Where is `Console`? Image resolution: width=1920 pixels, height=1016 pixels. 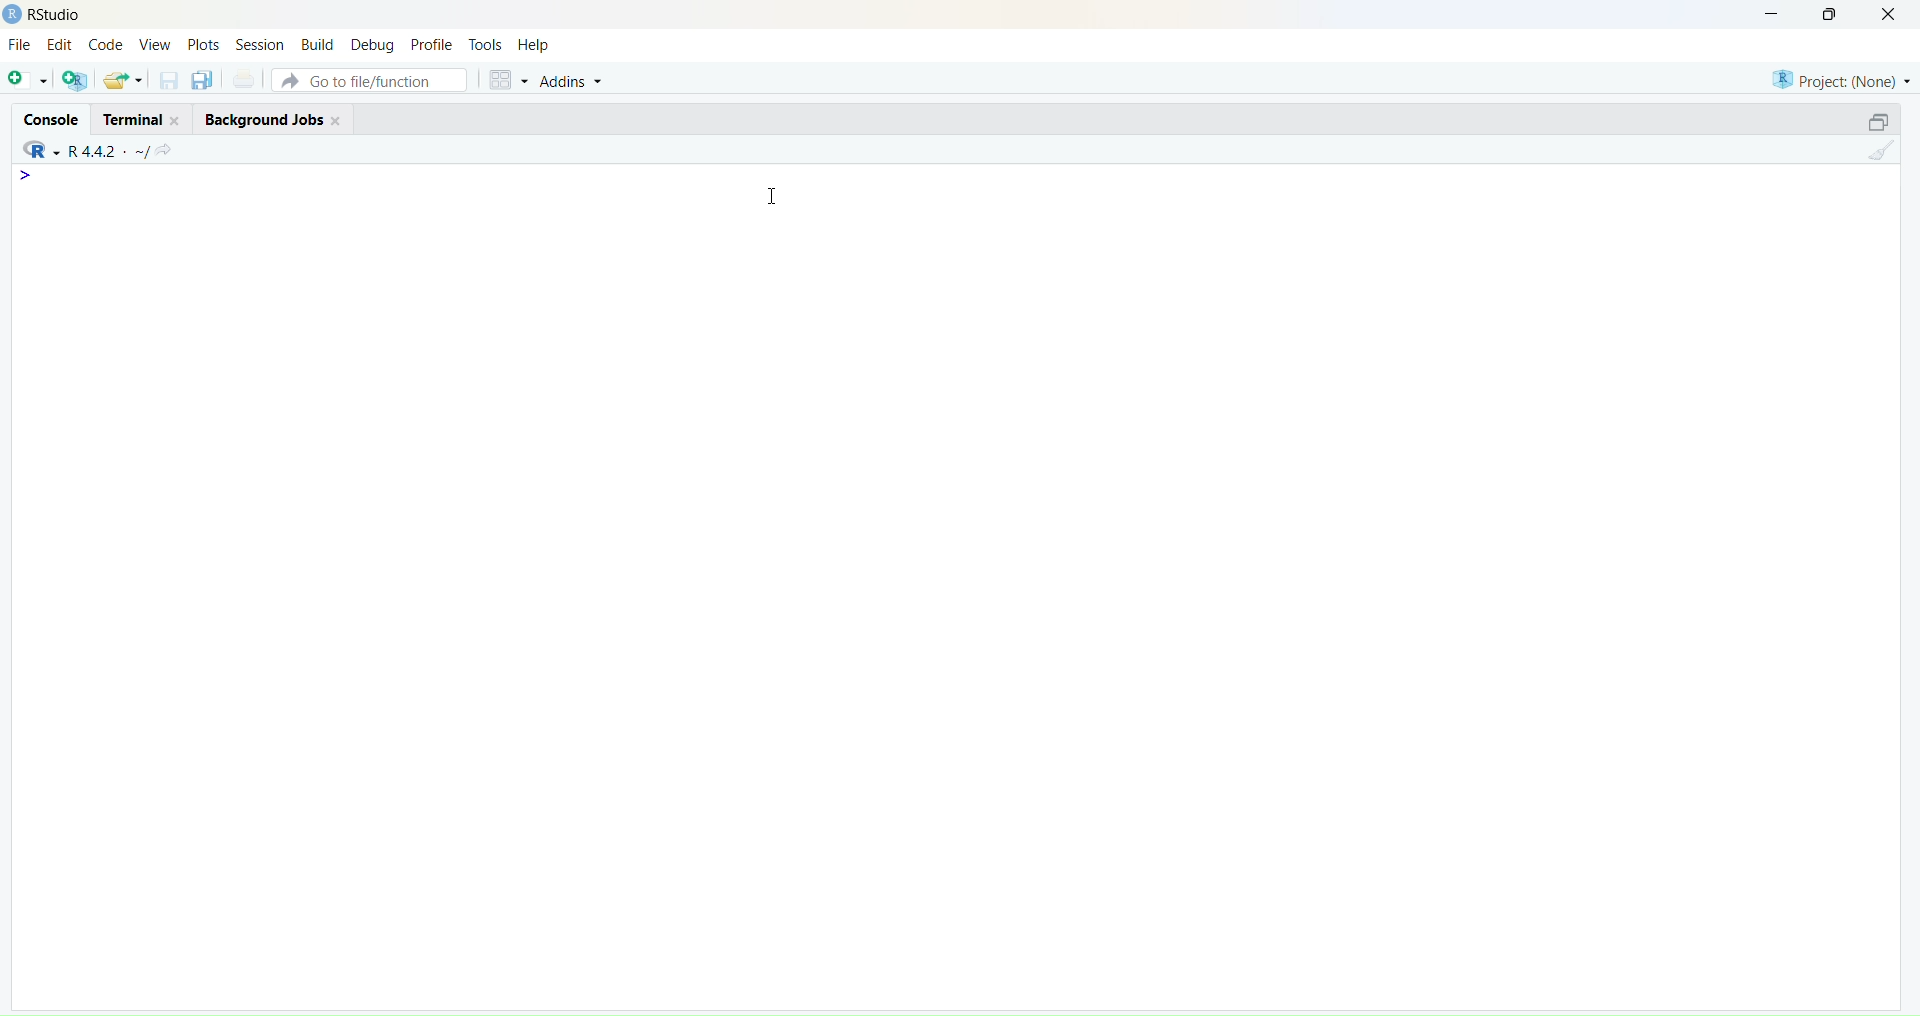
Console is located at coordinates (47, 115).